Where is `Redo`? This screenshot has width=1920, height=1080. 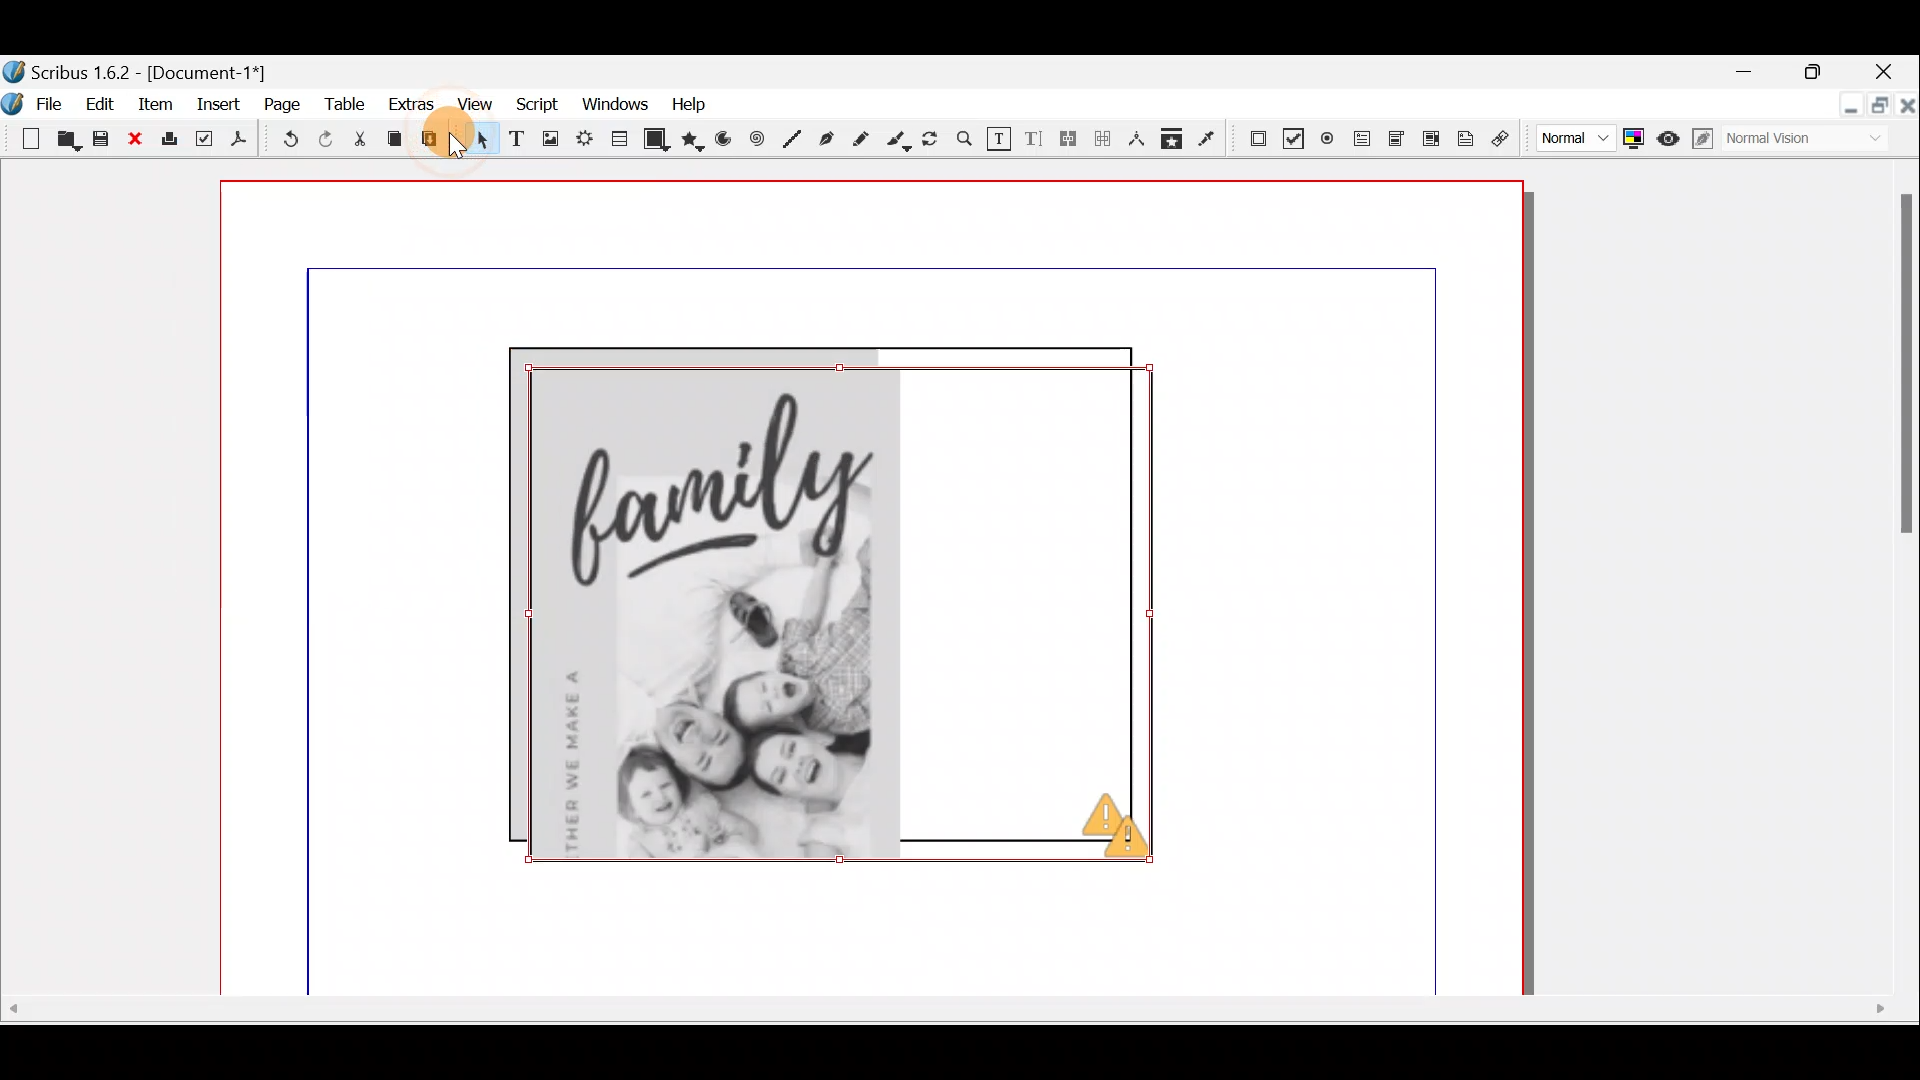
Redo is located at coordinates (335, 140).